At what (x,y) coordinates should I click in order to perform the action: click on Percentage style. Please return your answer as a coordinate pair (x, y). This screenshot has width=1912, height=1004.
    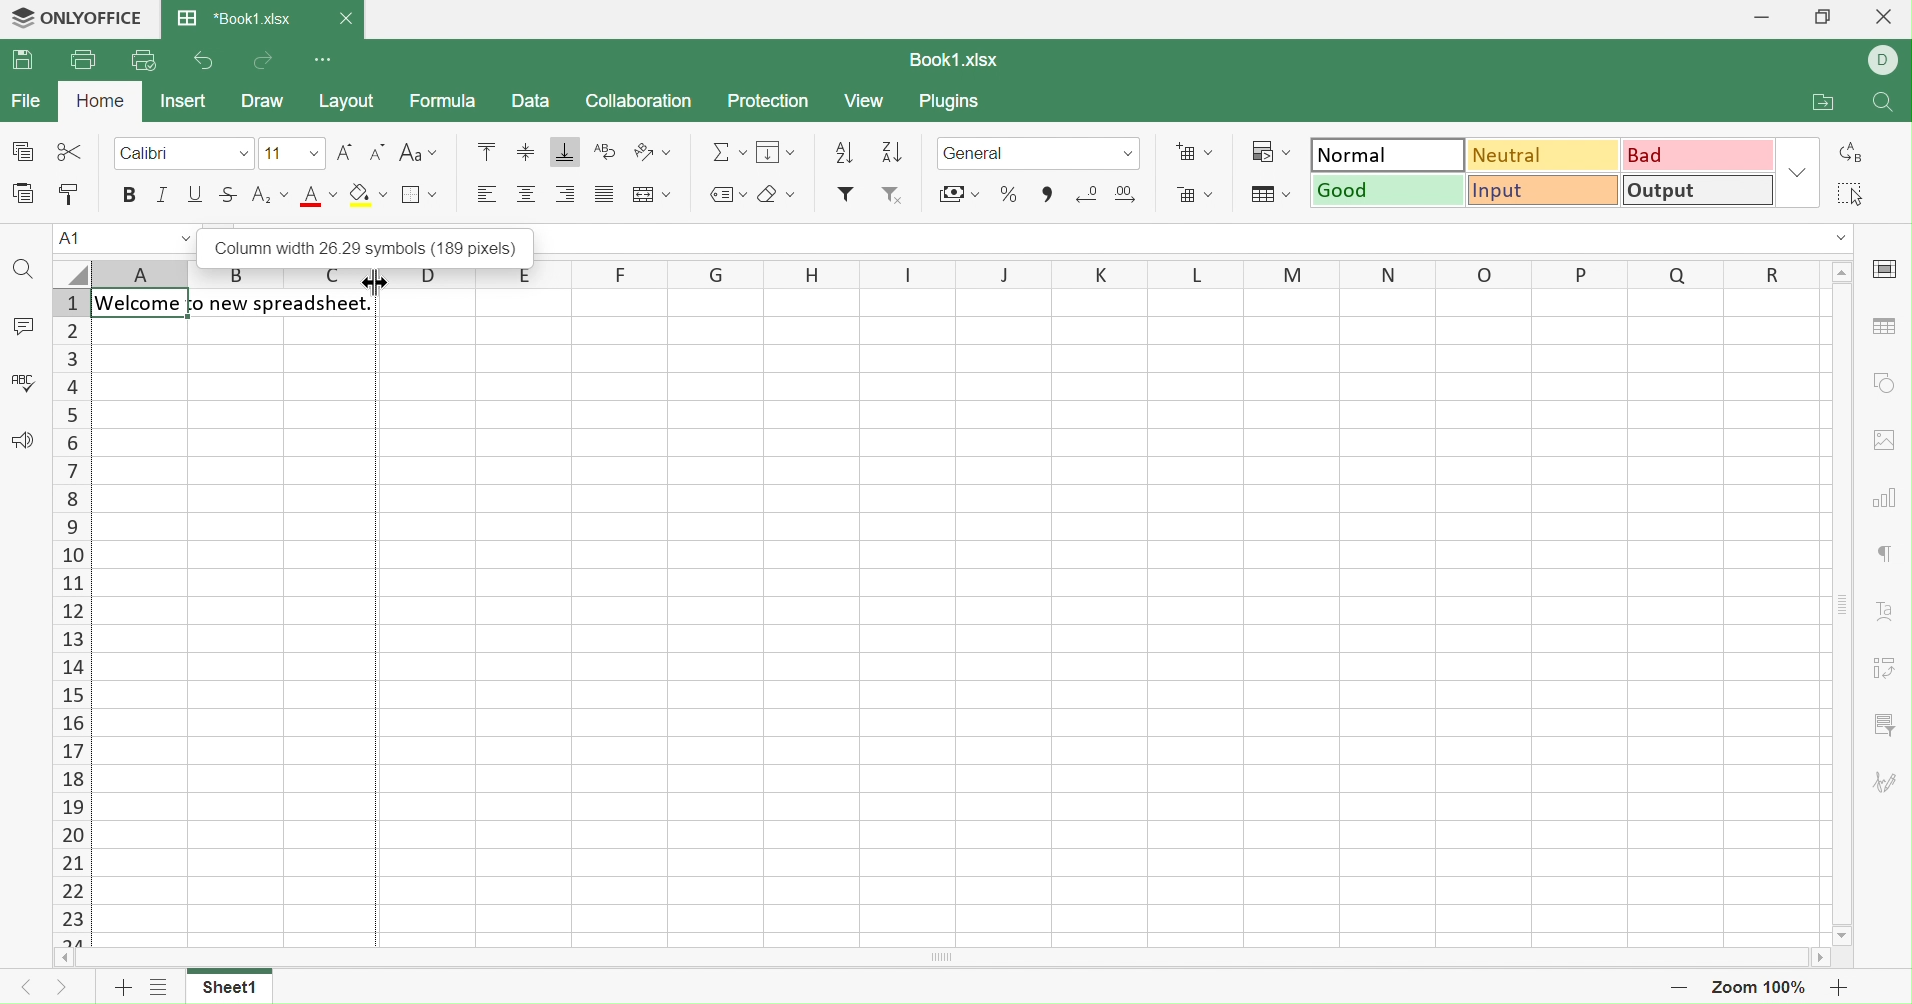
    Looking at the image, I should click on (1009, 194).